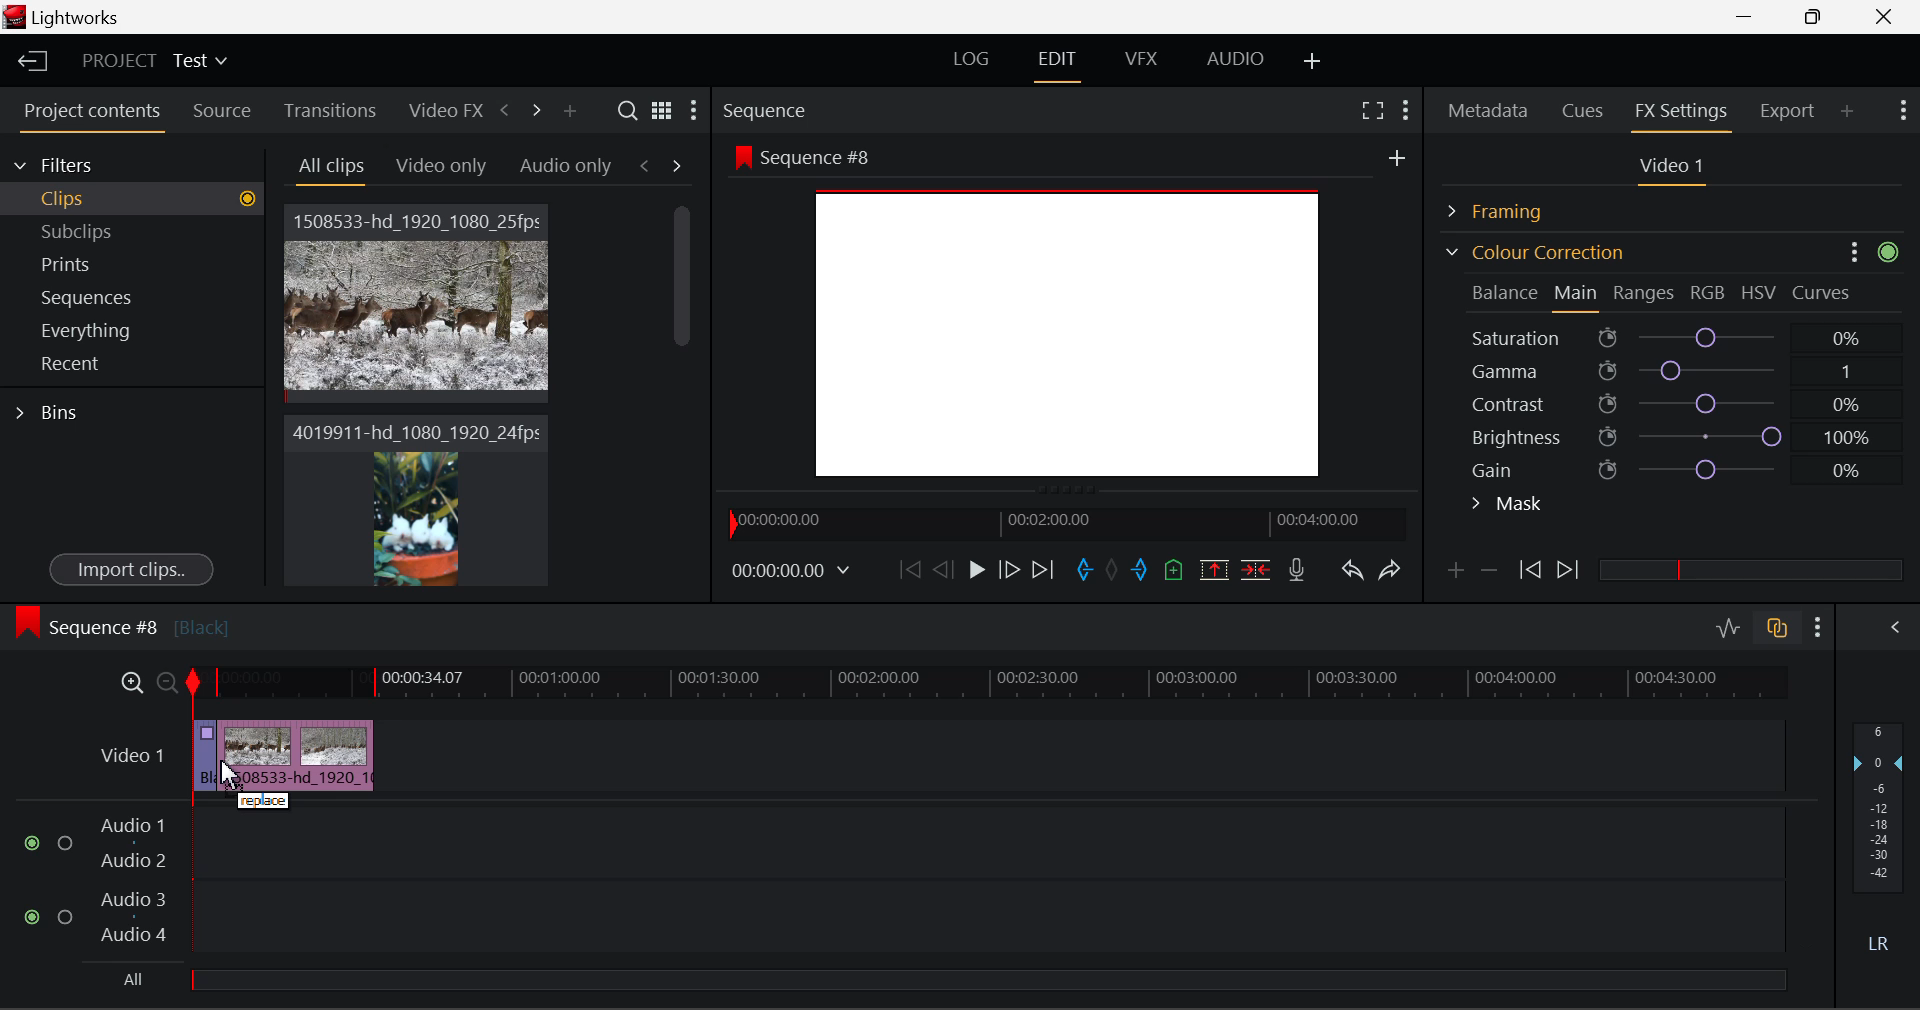  I want to click on Source, so click(222, 111).